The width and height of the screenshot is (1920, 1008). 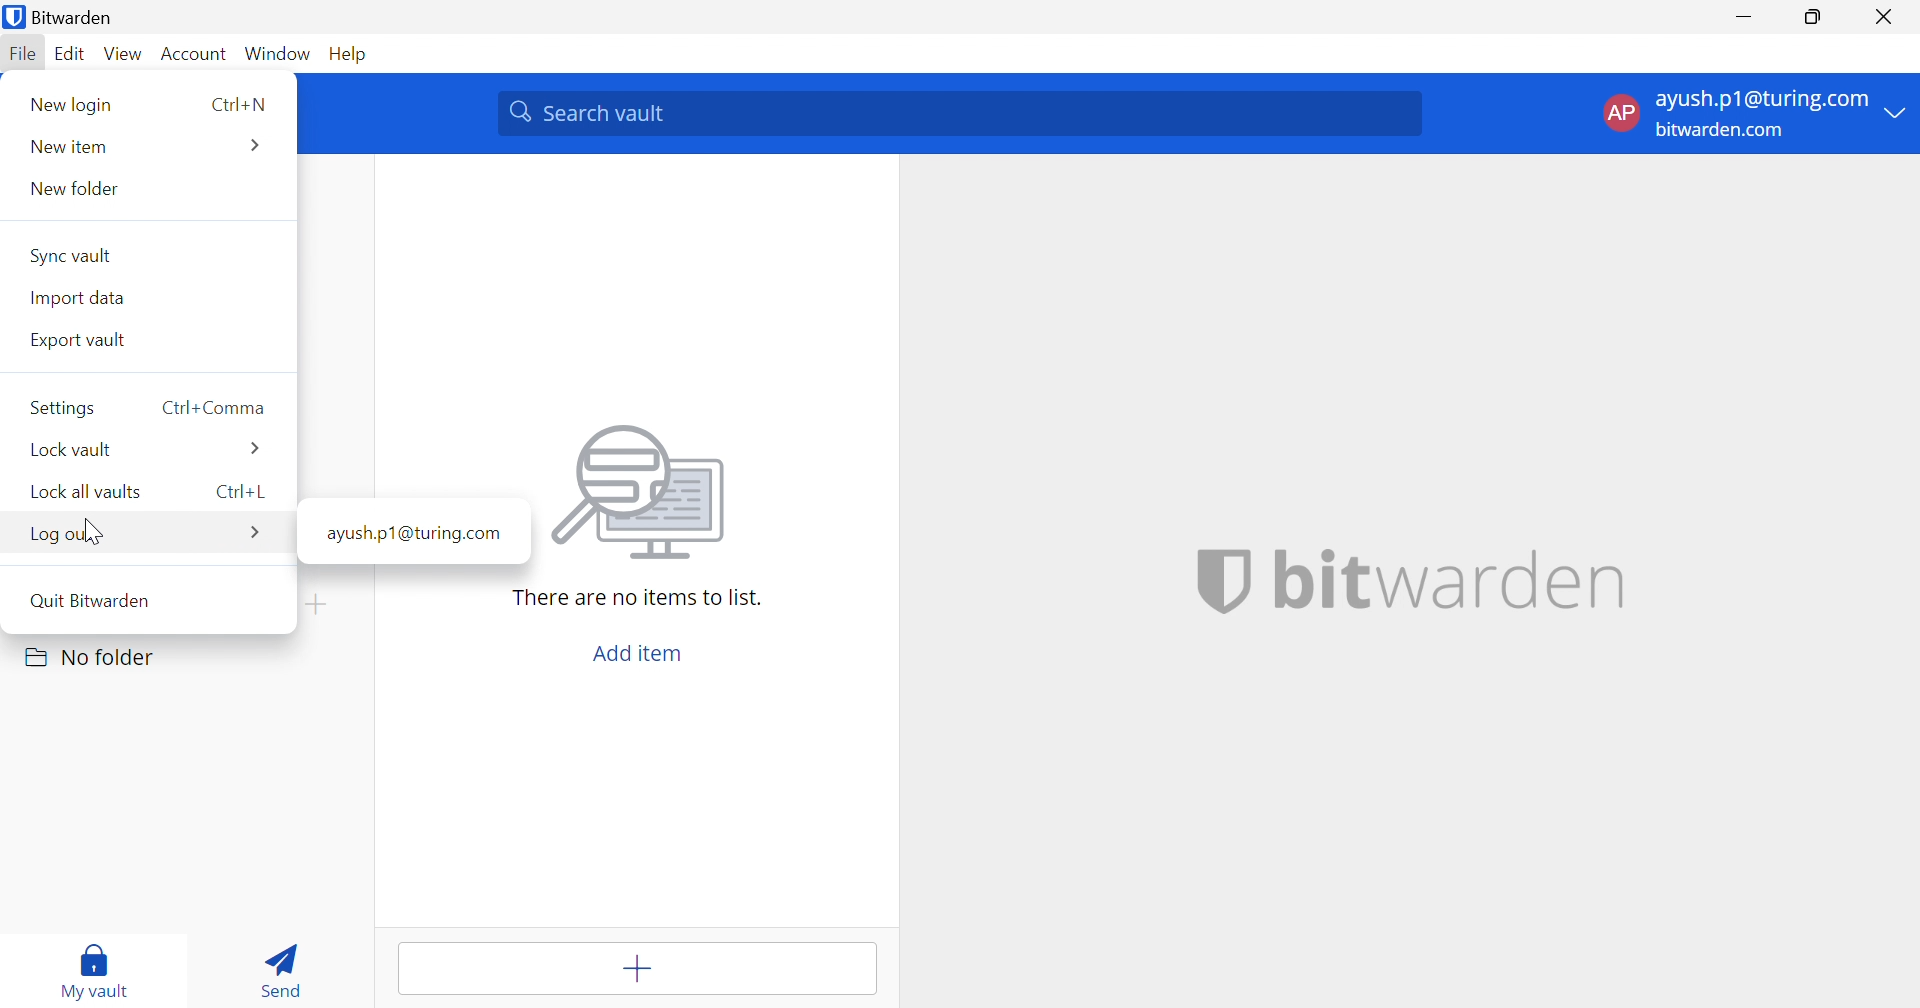 I want to click on More, so click(x=257, y=145).